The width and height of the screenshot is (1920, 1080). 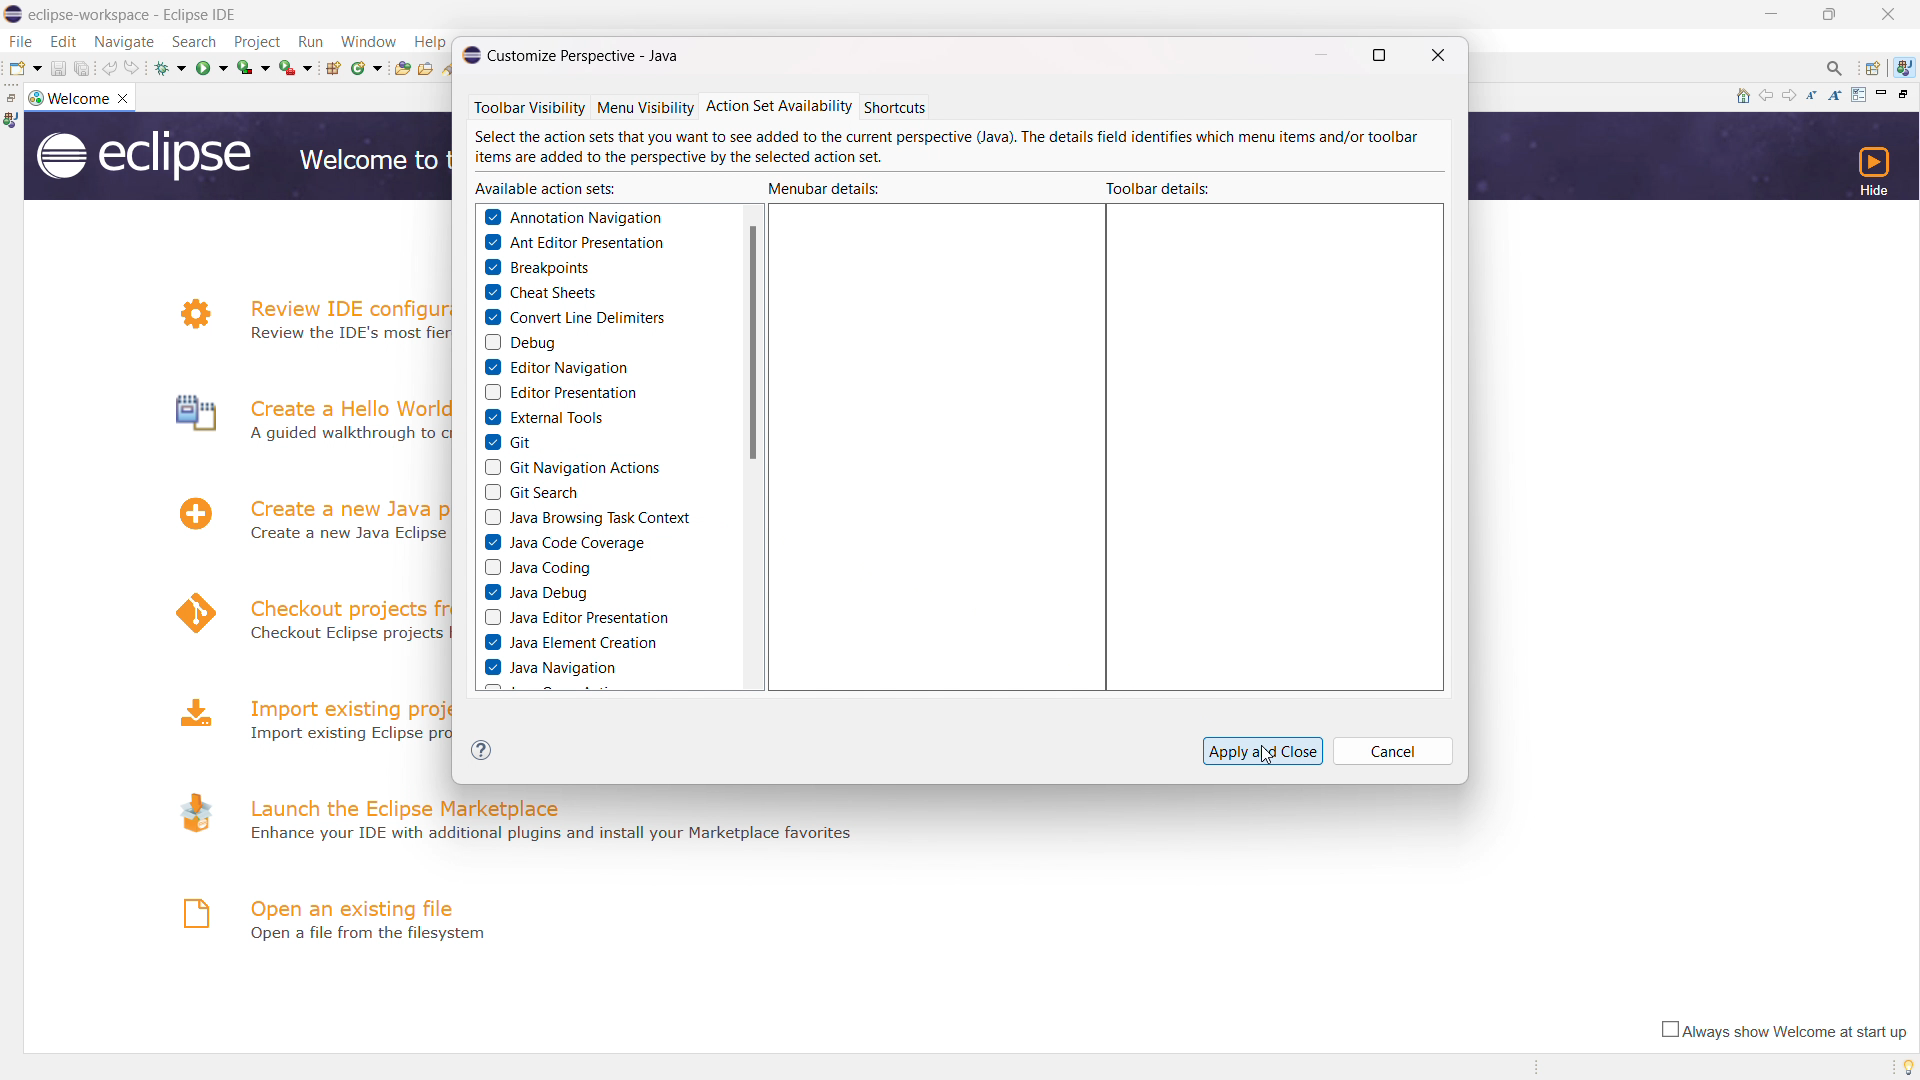 What do you see at coordinates (1890, 15) in the screenshot?
I see `close` at bounding box center [1890, 15].